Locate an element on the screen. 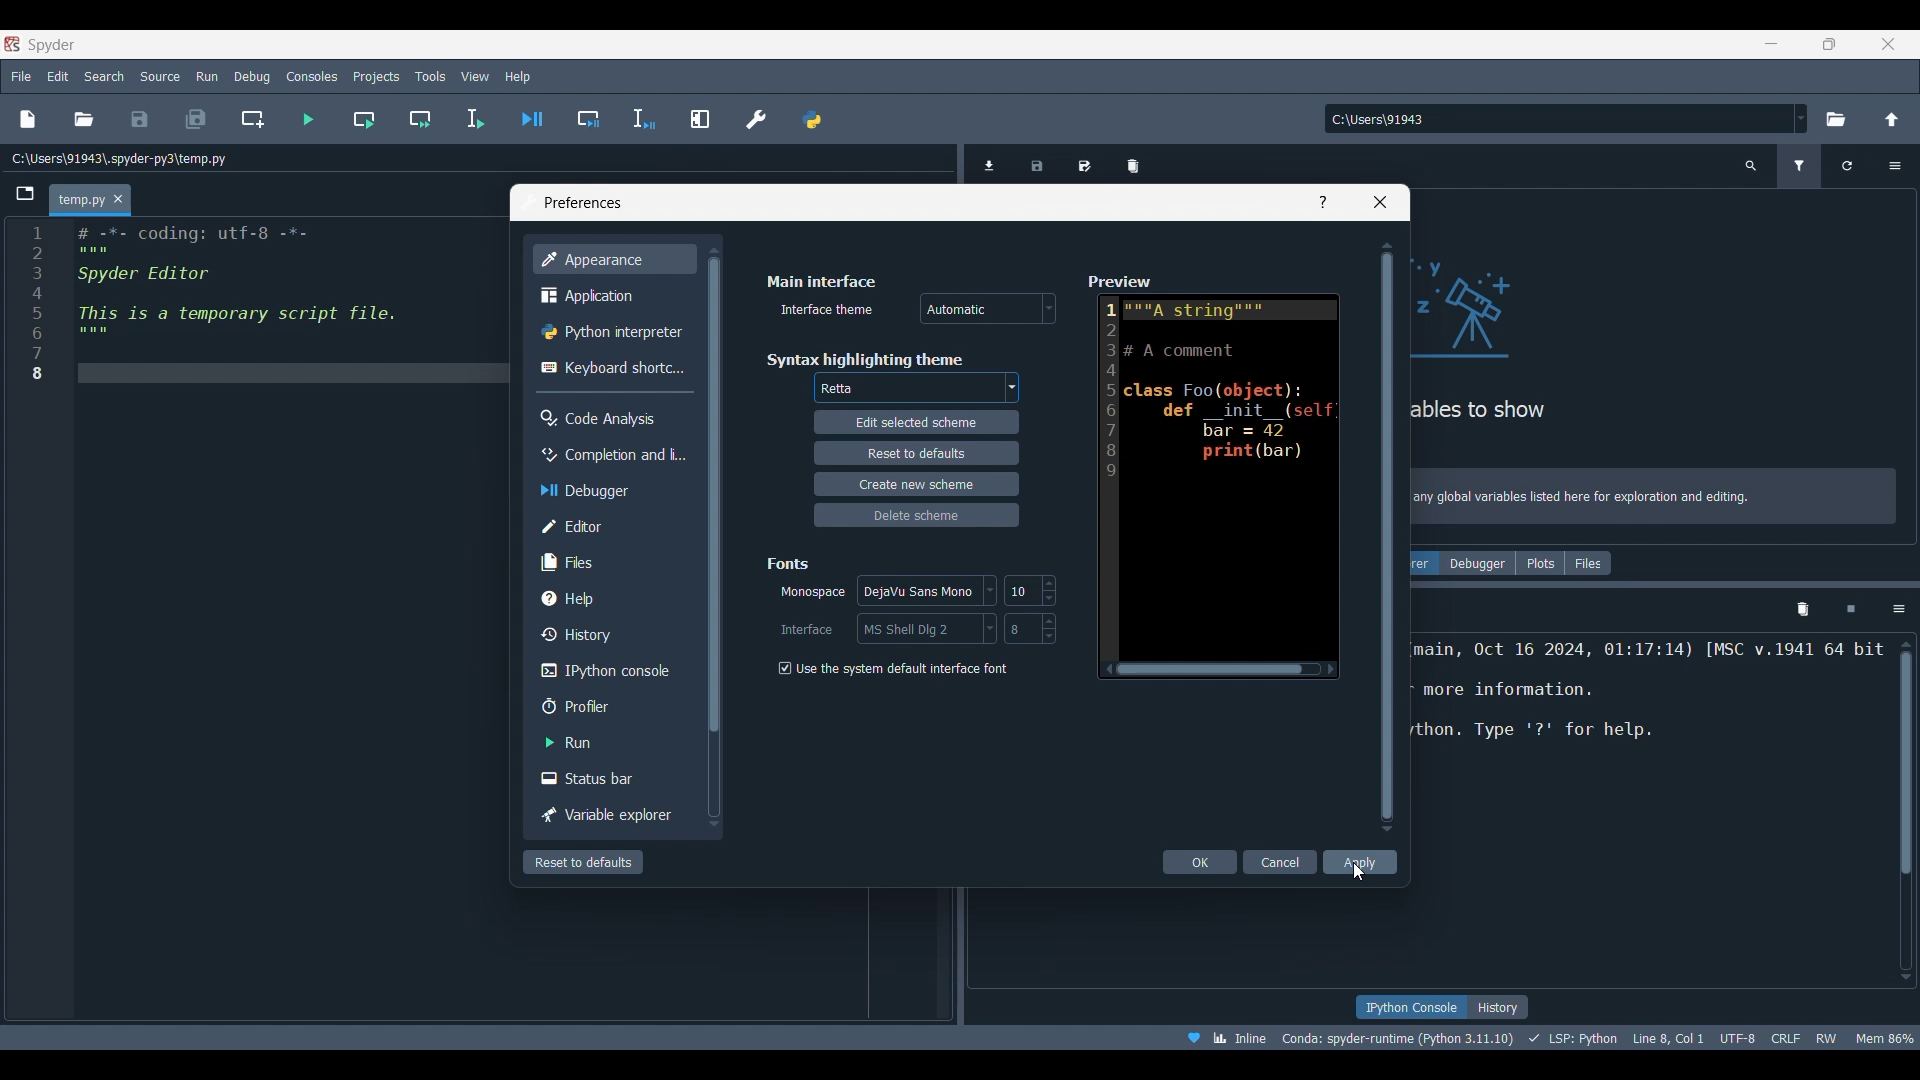 The width and height of the screenshot is (1920, 1080). Interrupt kernel is located at coordinates (1851, 610).